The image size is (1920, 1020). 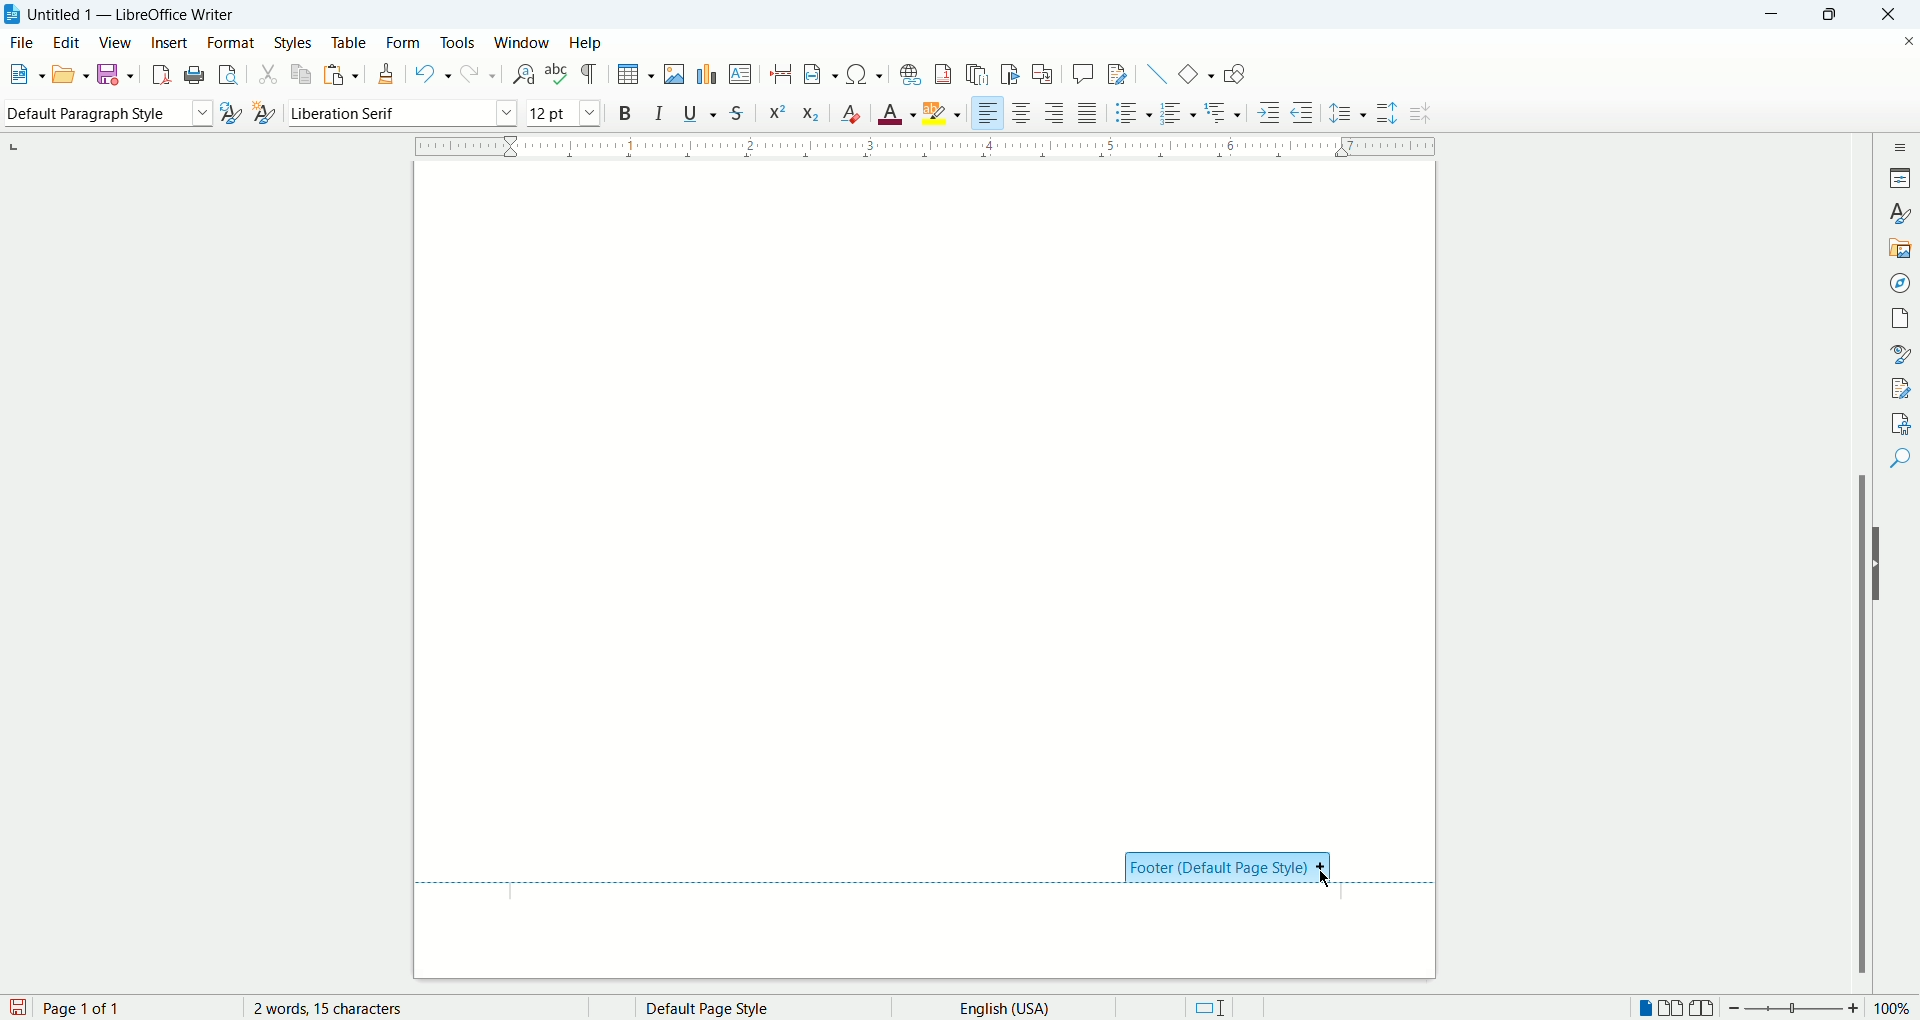 What do you see at coordinates (136, 14) in the screenshot?
I see `Untitled 1 - LibreOffice Writer` at bounding box center [136, 14].